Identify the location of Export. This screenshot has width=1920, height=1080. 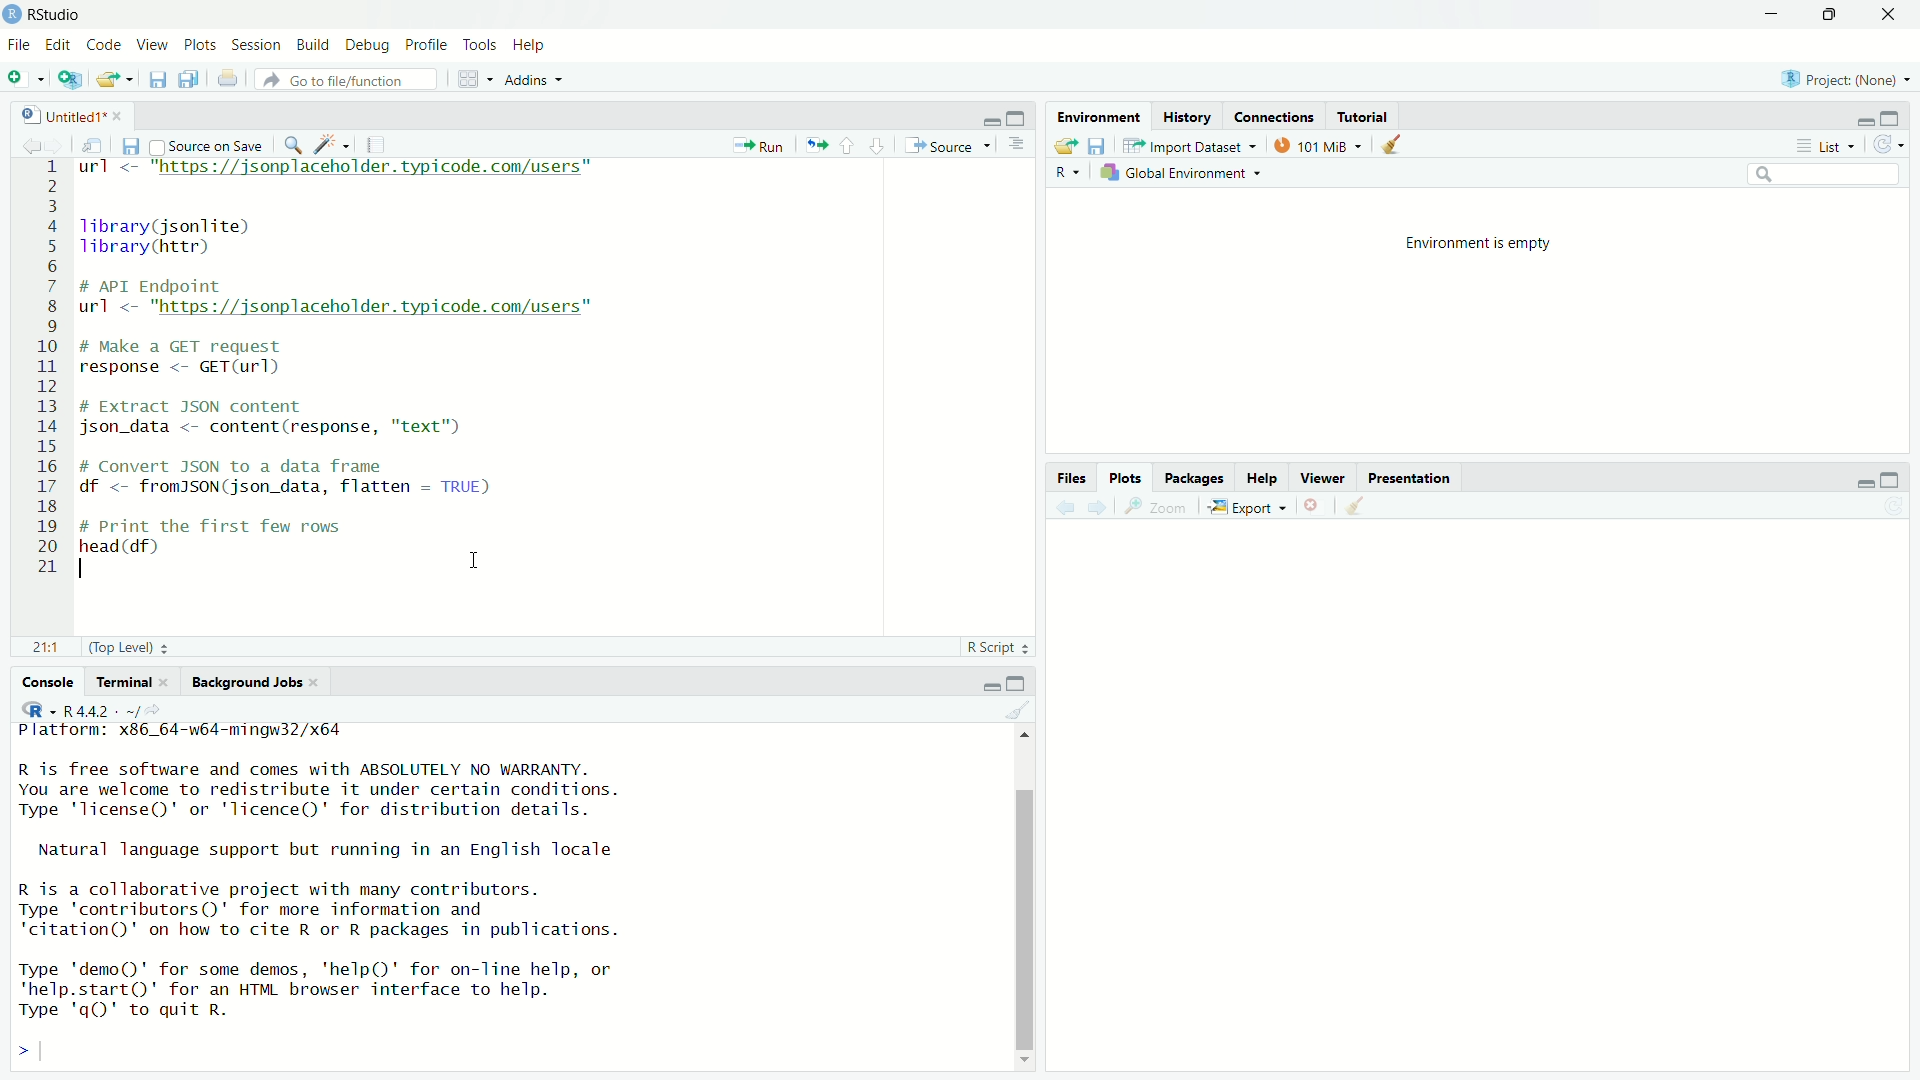
(1245, 508).